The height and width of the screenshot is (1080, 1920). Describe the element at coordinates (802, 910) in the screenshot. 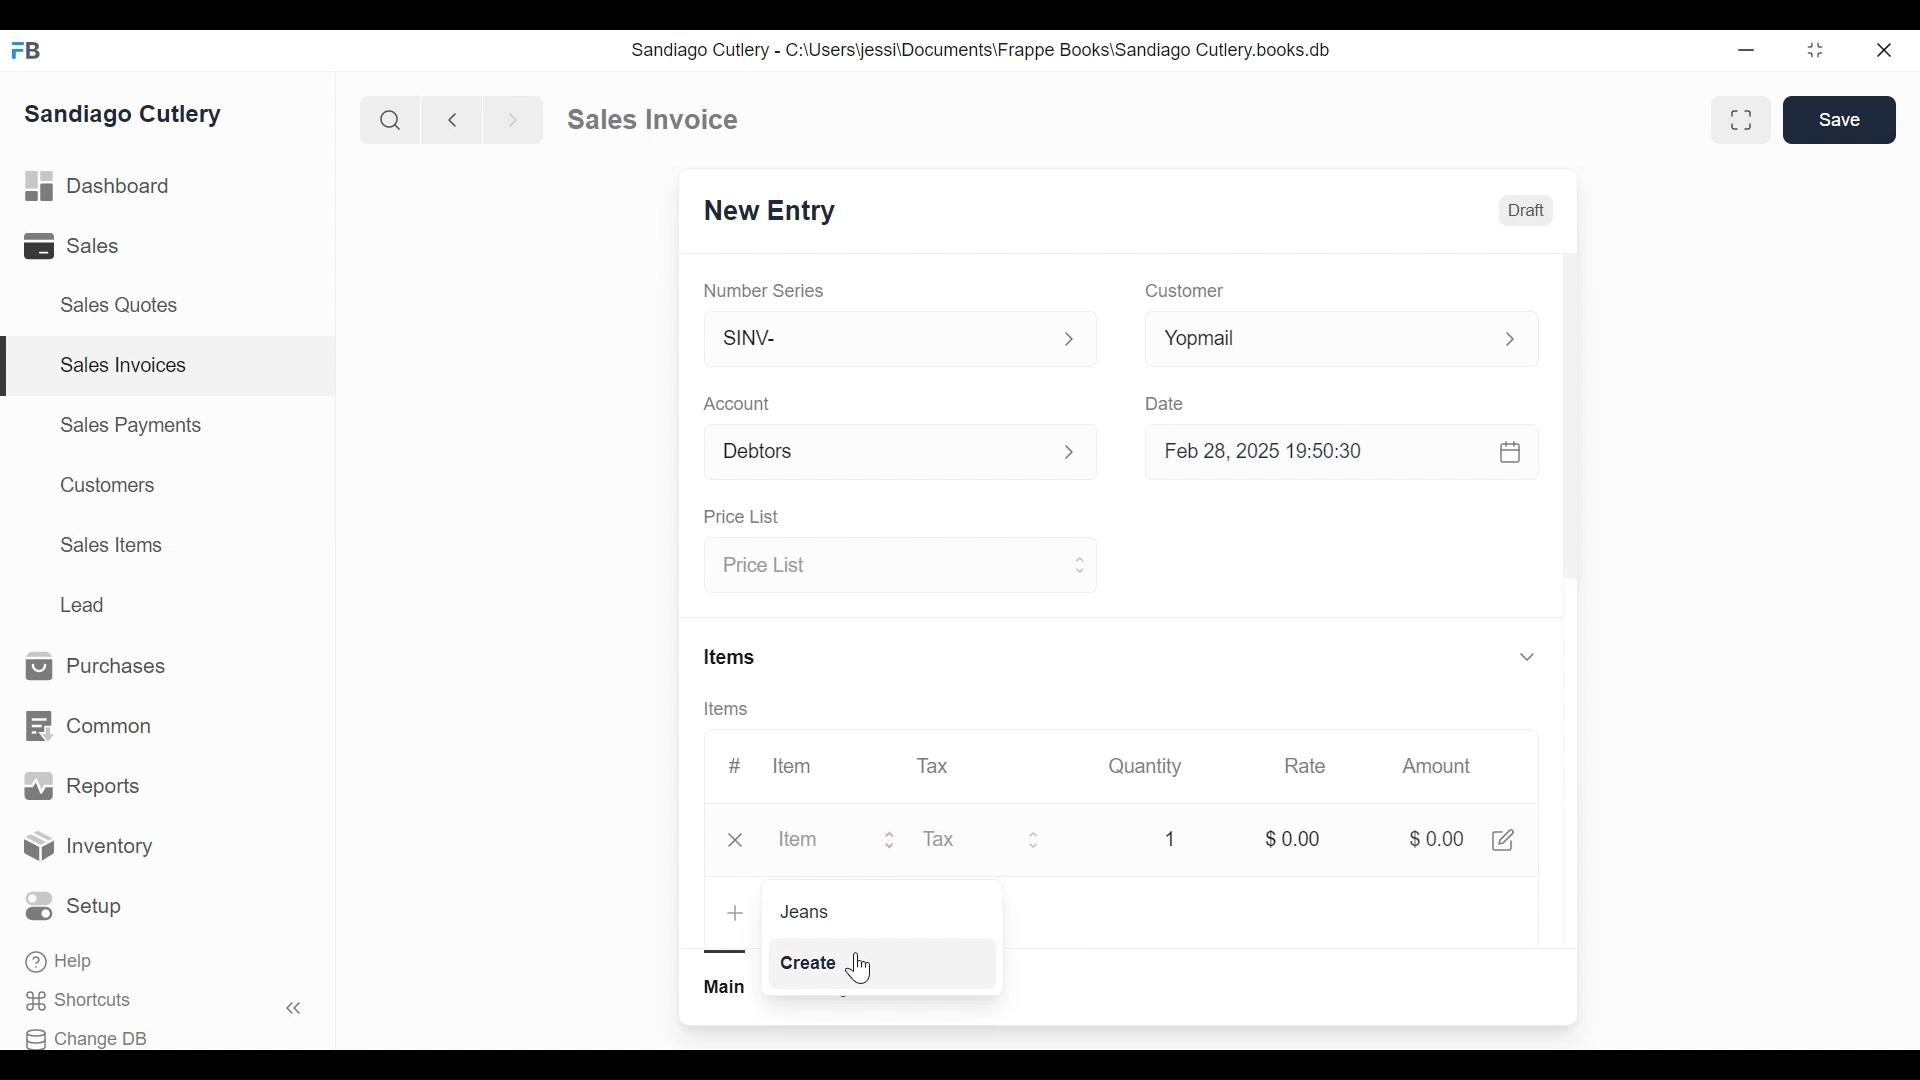

I see `Jeans` at that location.